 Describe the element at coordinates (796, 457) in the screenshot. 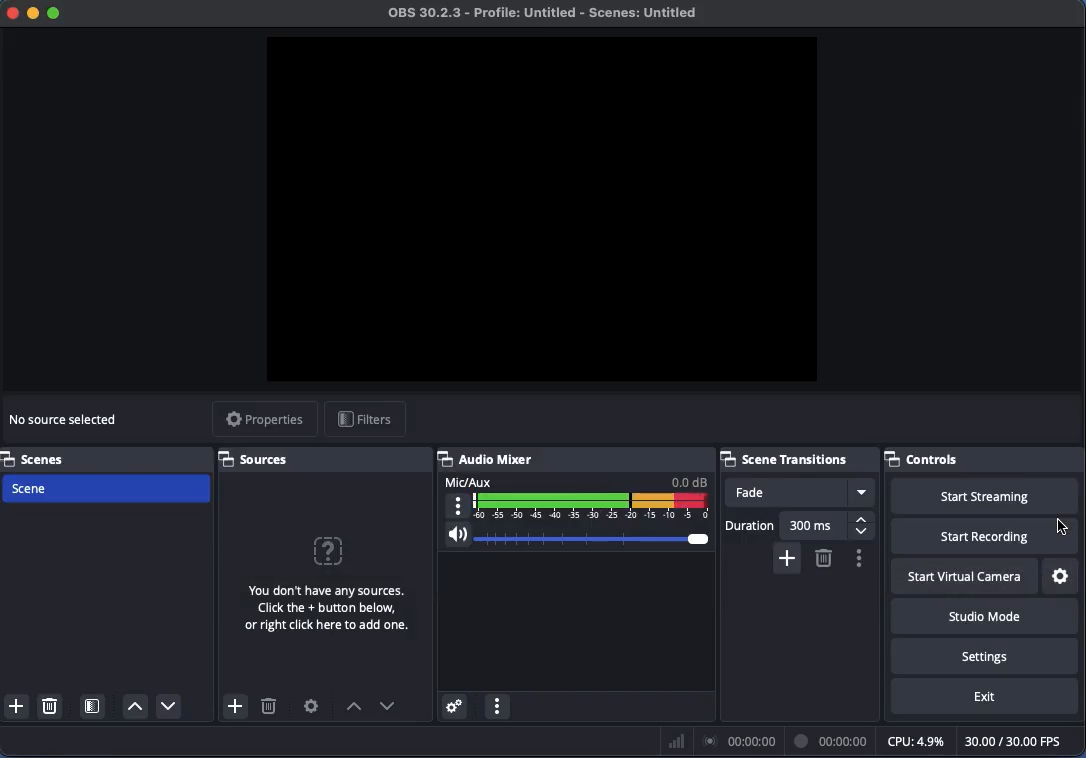

I see `Scene transitions` at that location.